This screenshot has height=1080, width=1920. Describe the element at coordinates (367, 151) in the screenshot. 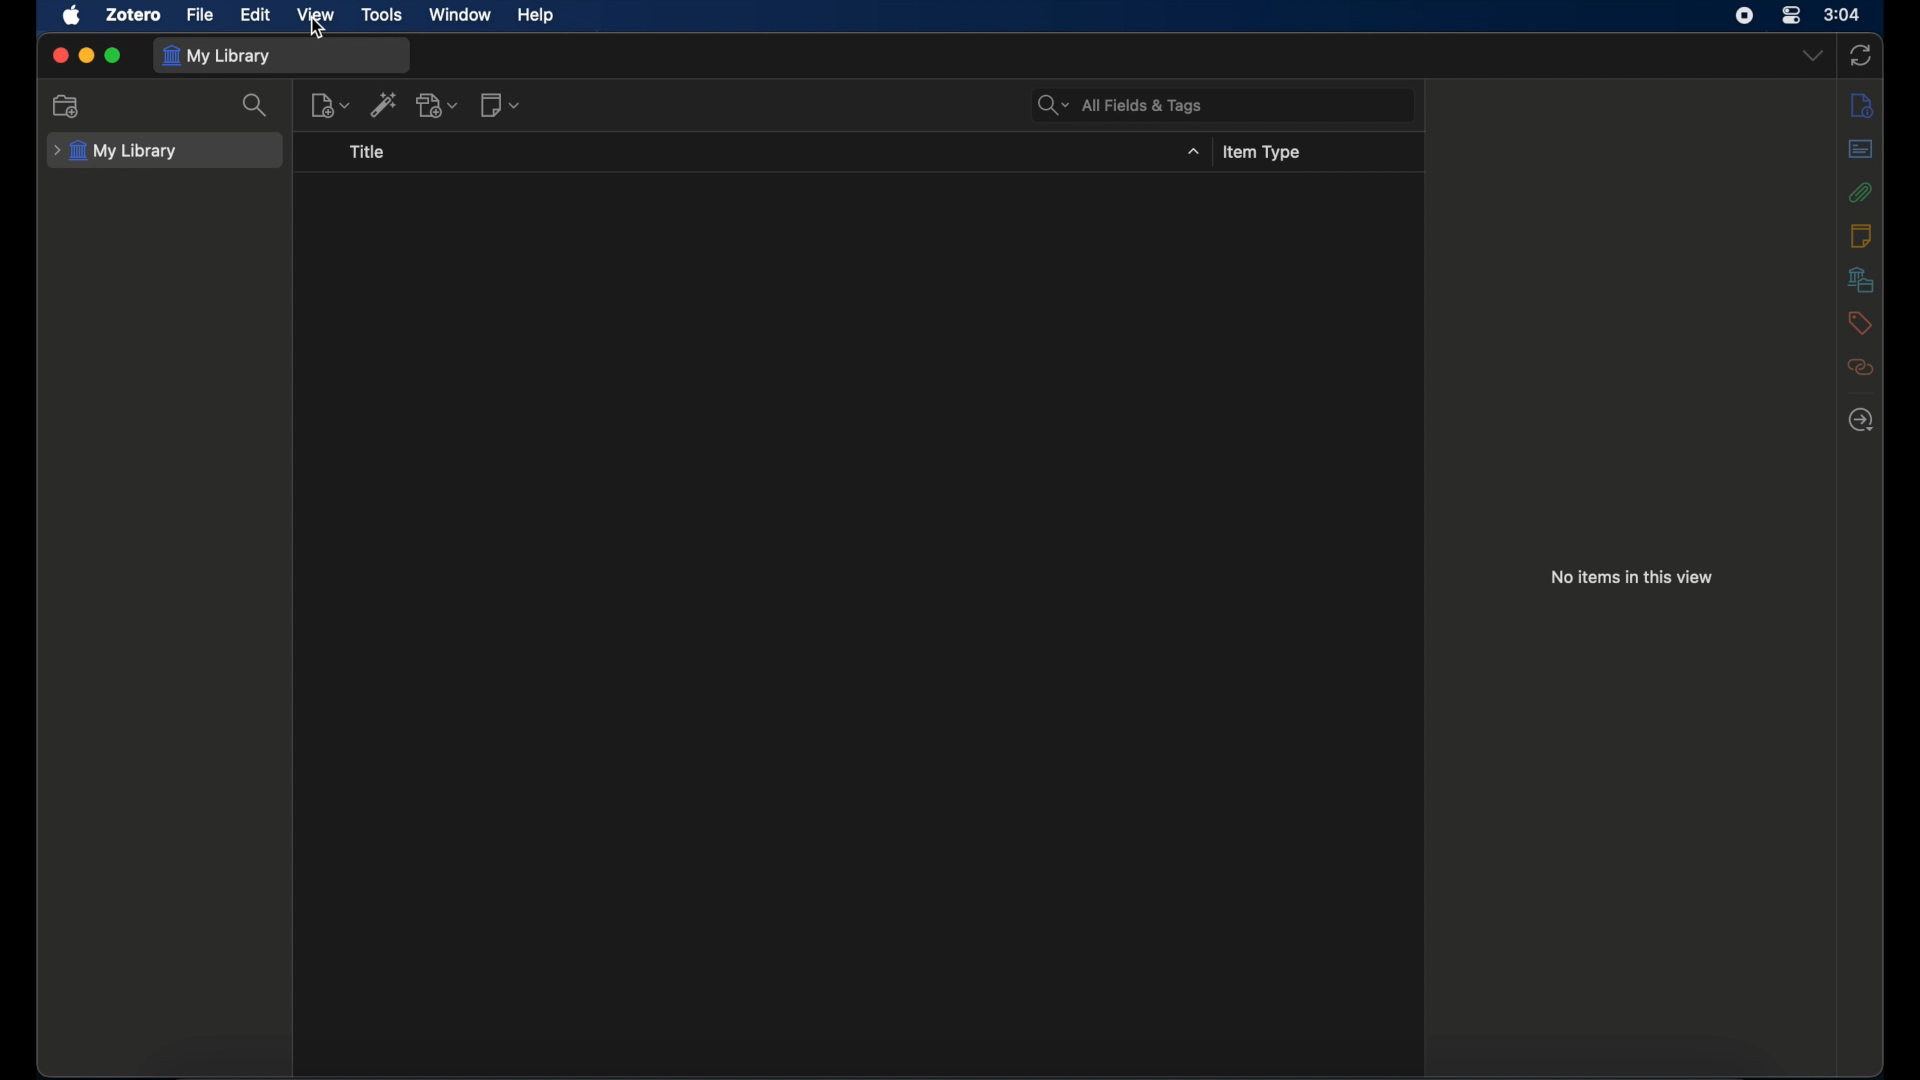

I see `title` at that location.